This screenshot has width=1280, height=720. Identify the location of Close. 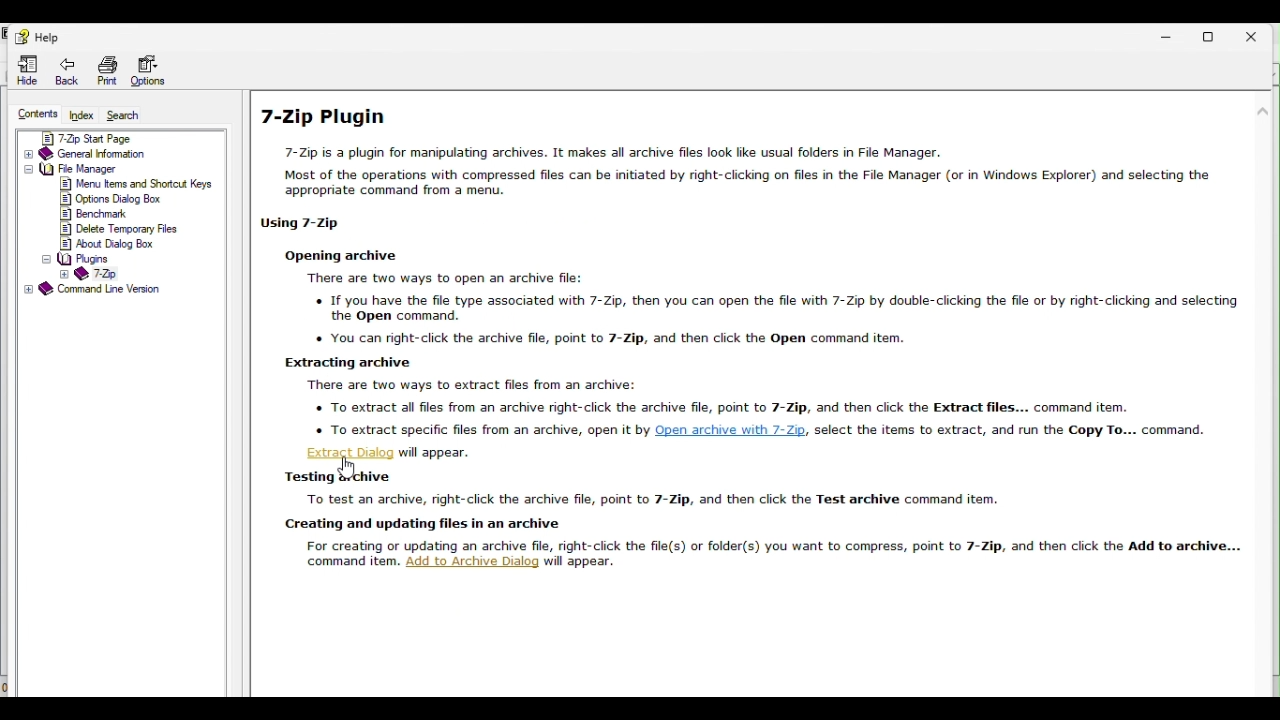
(1259, 34).